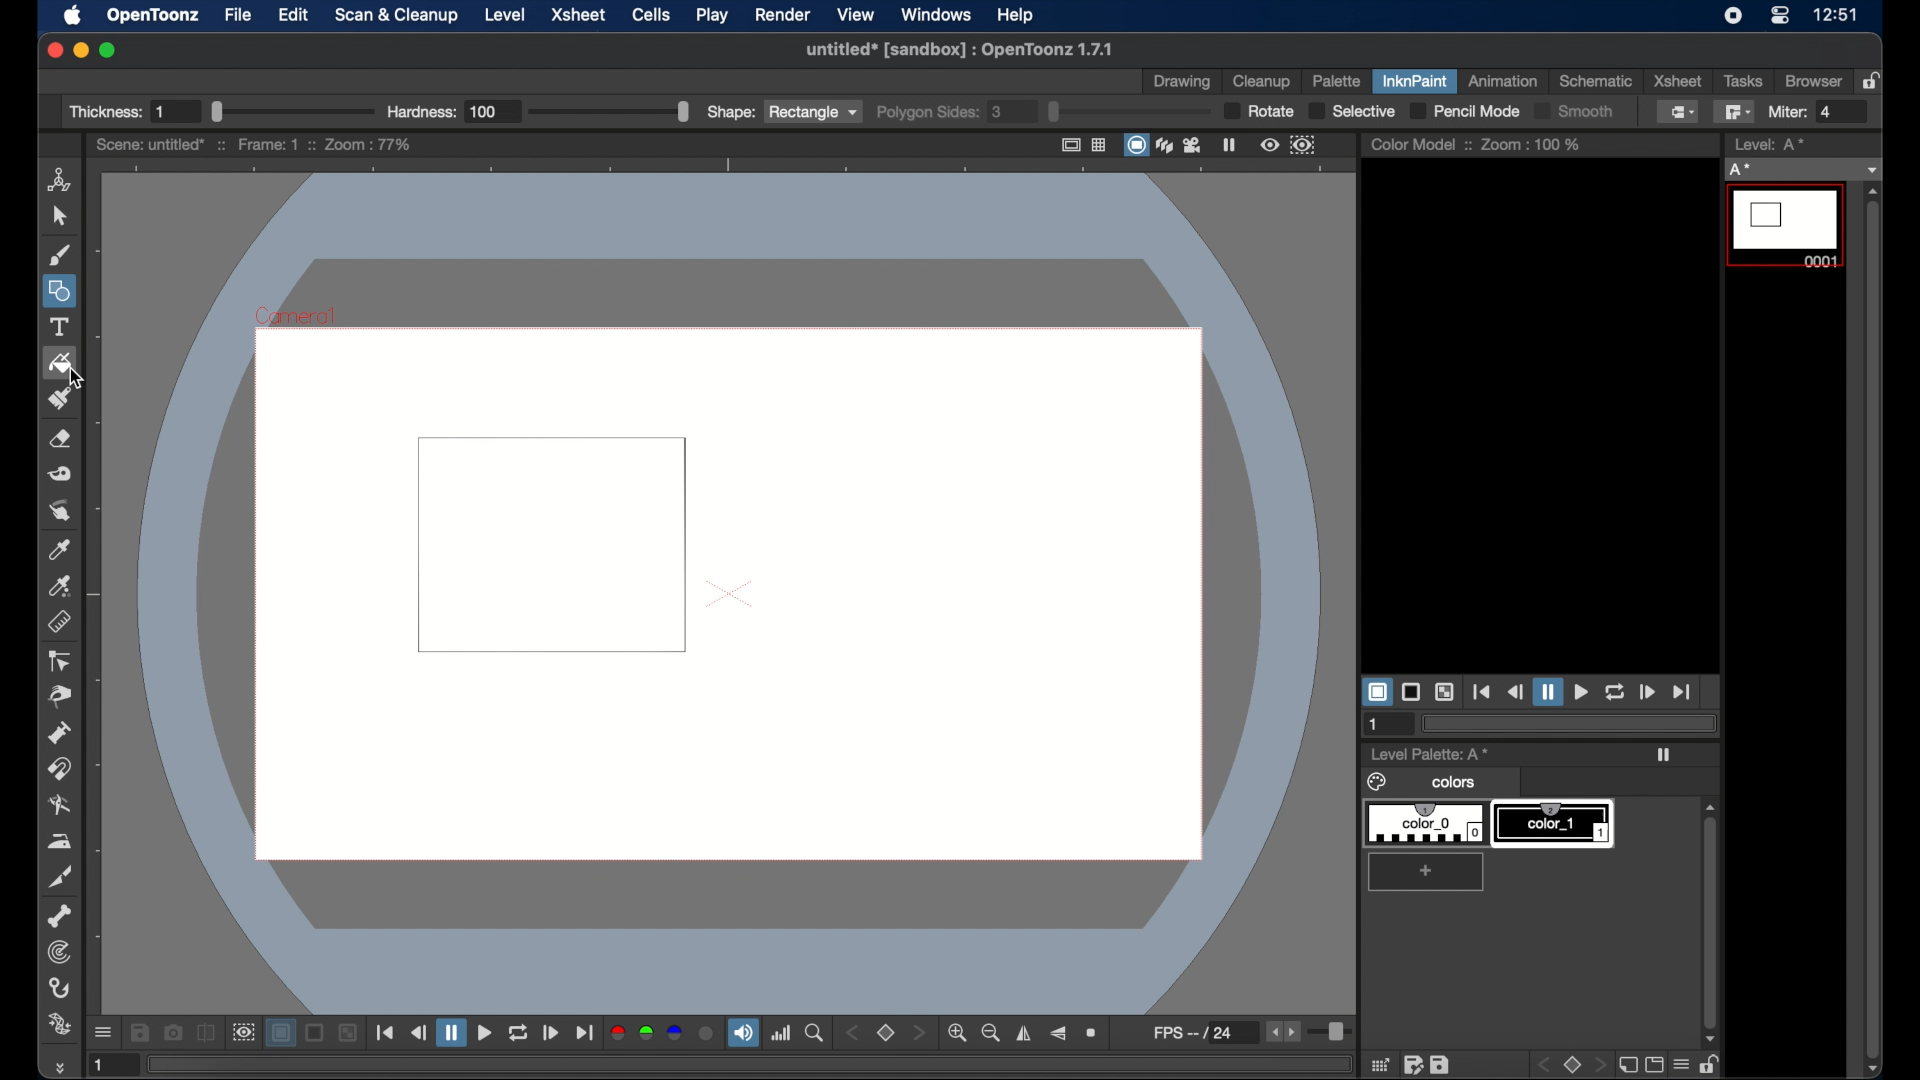  I want to click on scene: untitled, so click(157, 144).